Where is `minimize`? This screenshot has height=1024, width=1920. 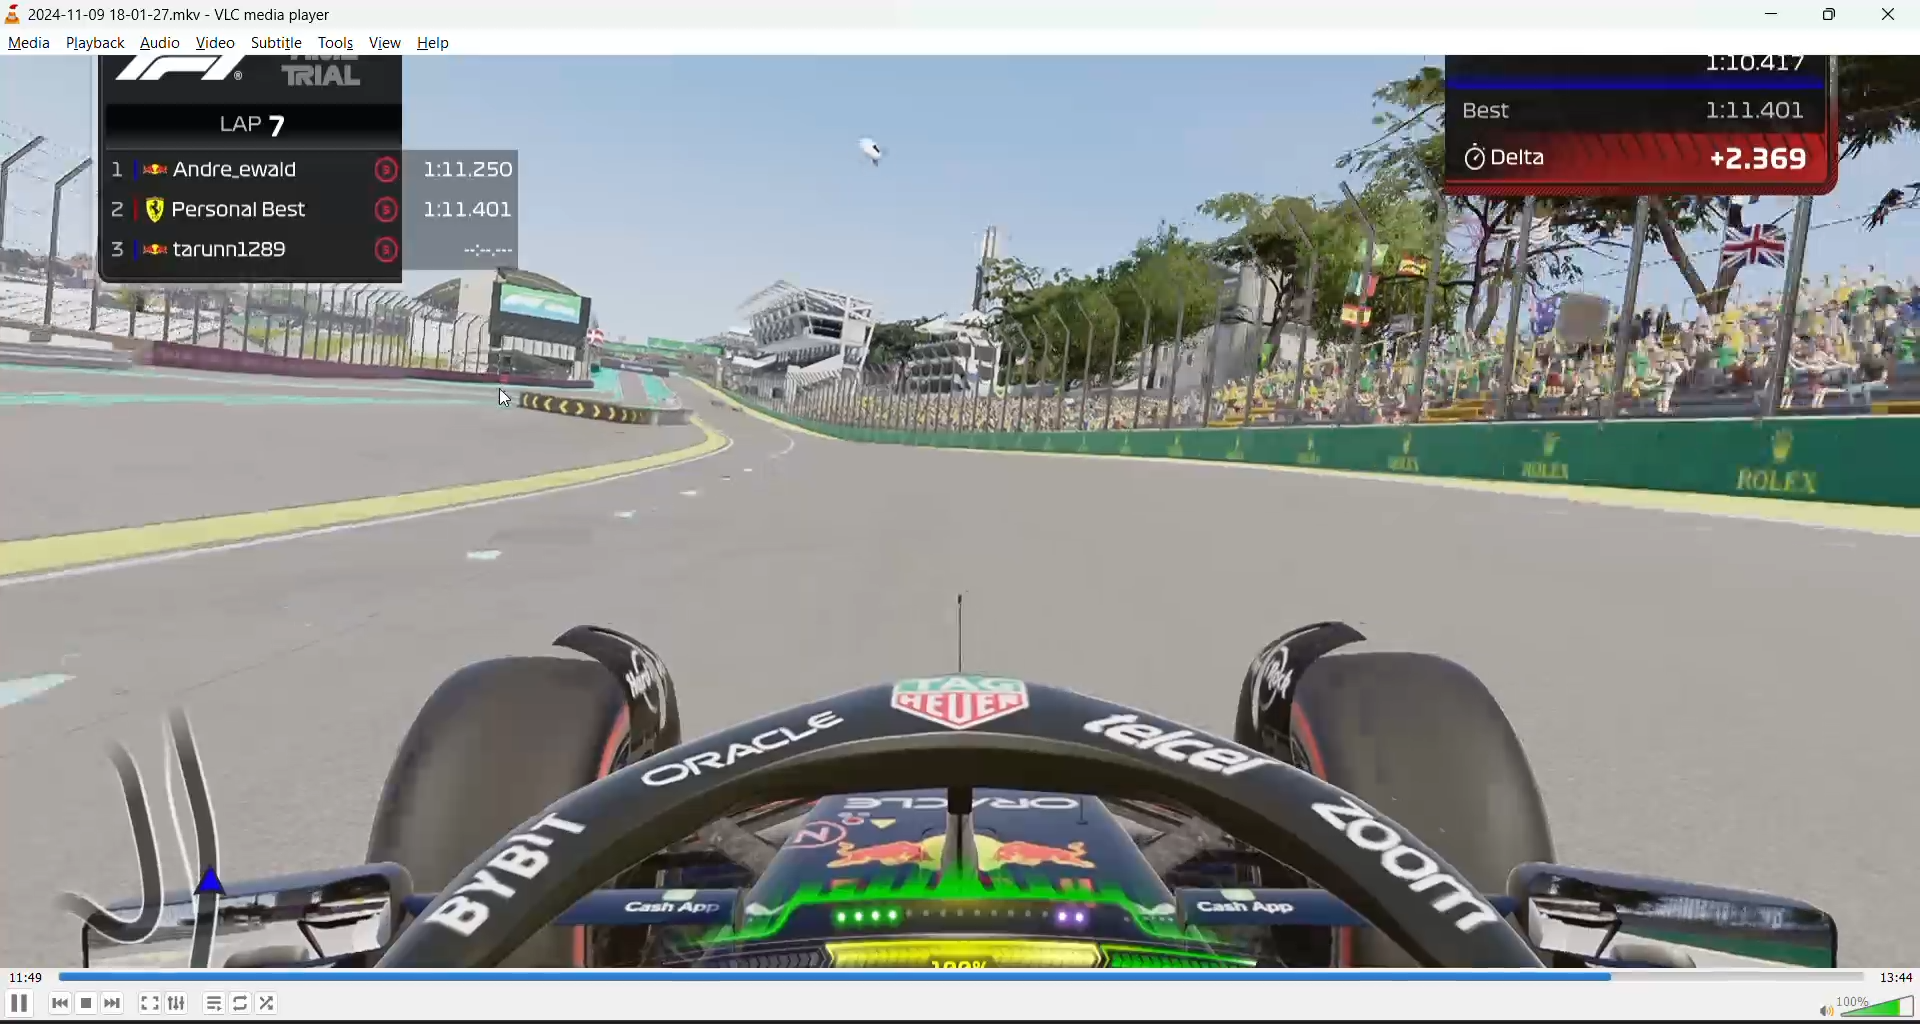
minimize is located at coordinates (1781, 17).